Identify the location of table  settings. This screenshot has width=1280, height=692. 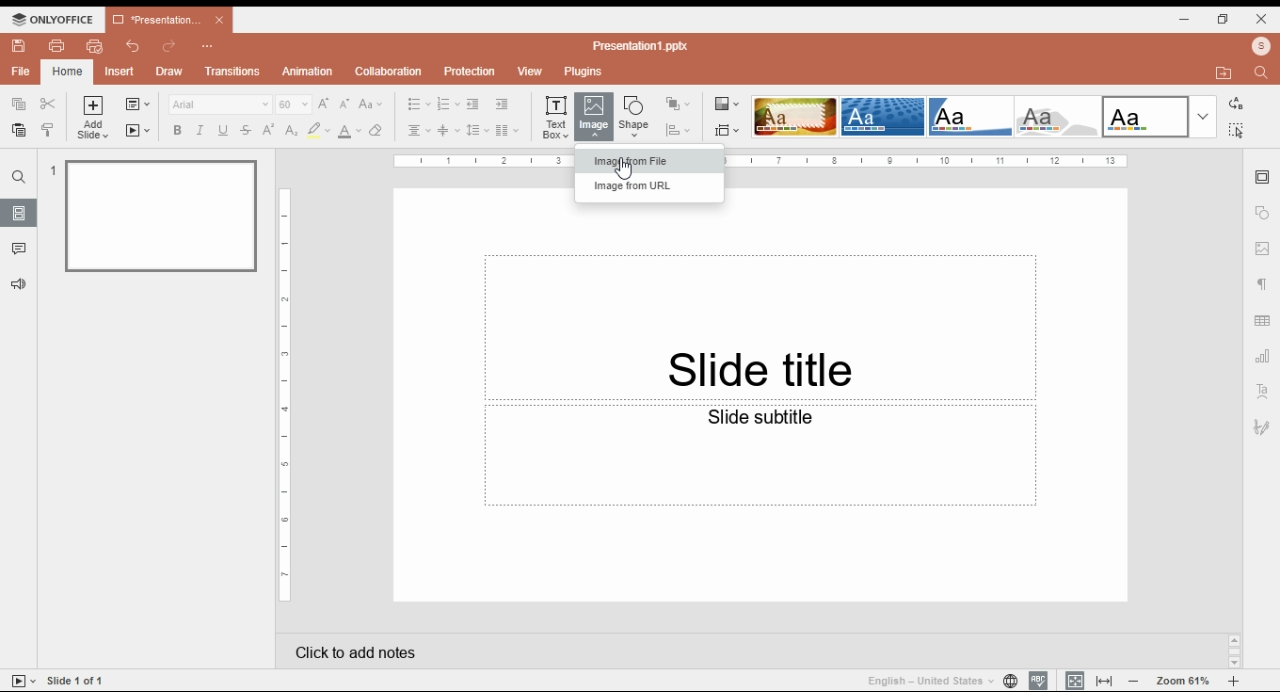
(1263, 321).